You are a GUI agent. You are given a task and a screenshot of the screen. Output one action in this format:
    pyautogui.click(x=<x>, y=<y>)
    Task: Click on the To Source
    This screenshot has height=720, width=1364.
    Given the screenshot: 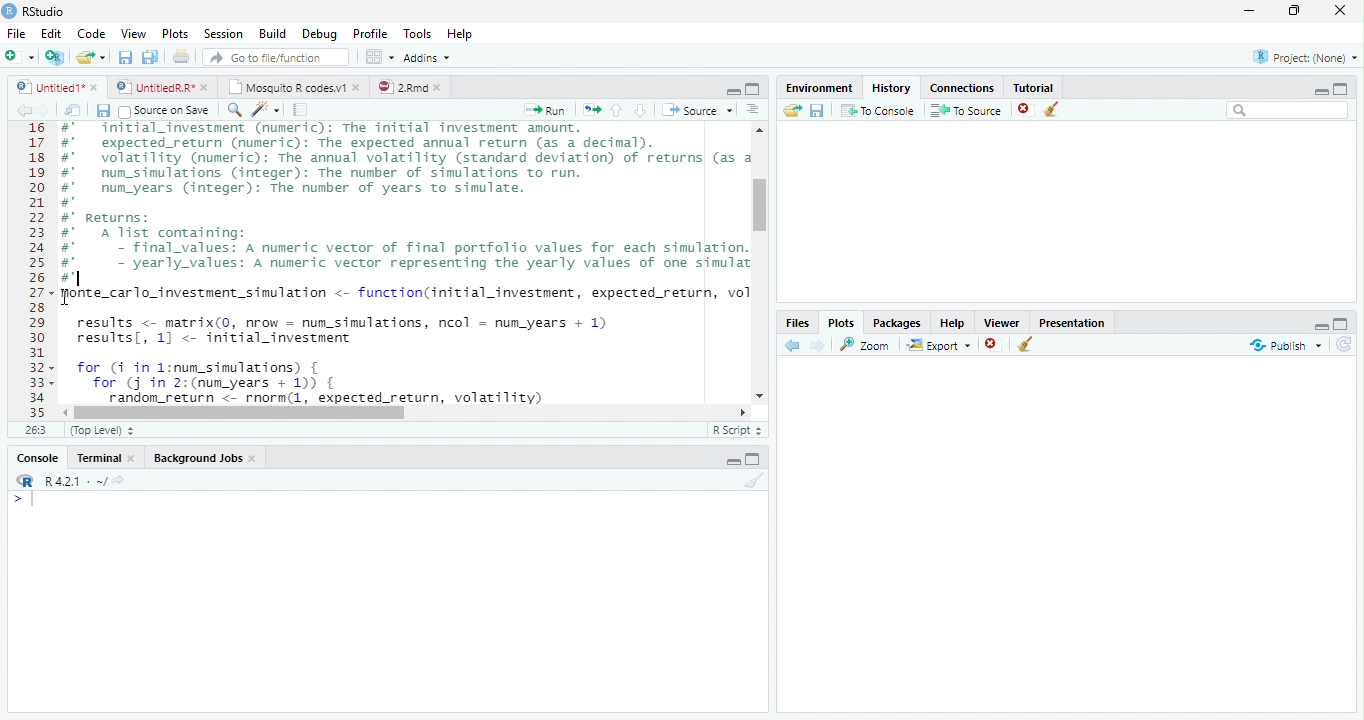 What is the action you would take?
    pyautogui.click(x=966, y=110)
    